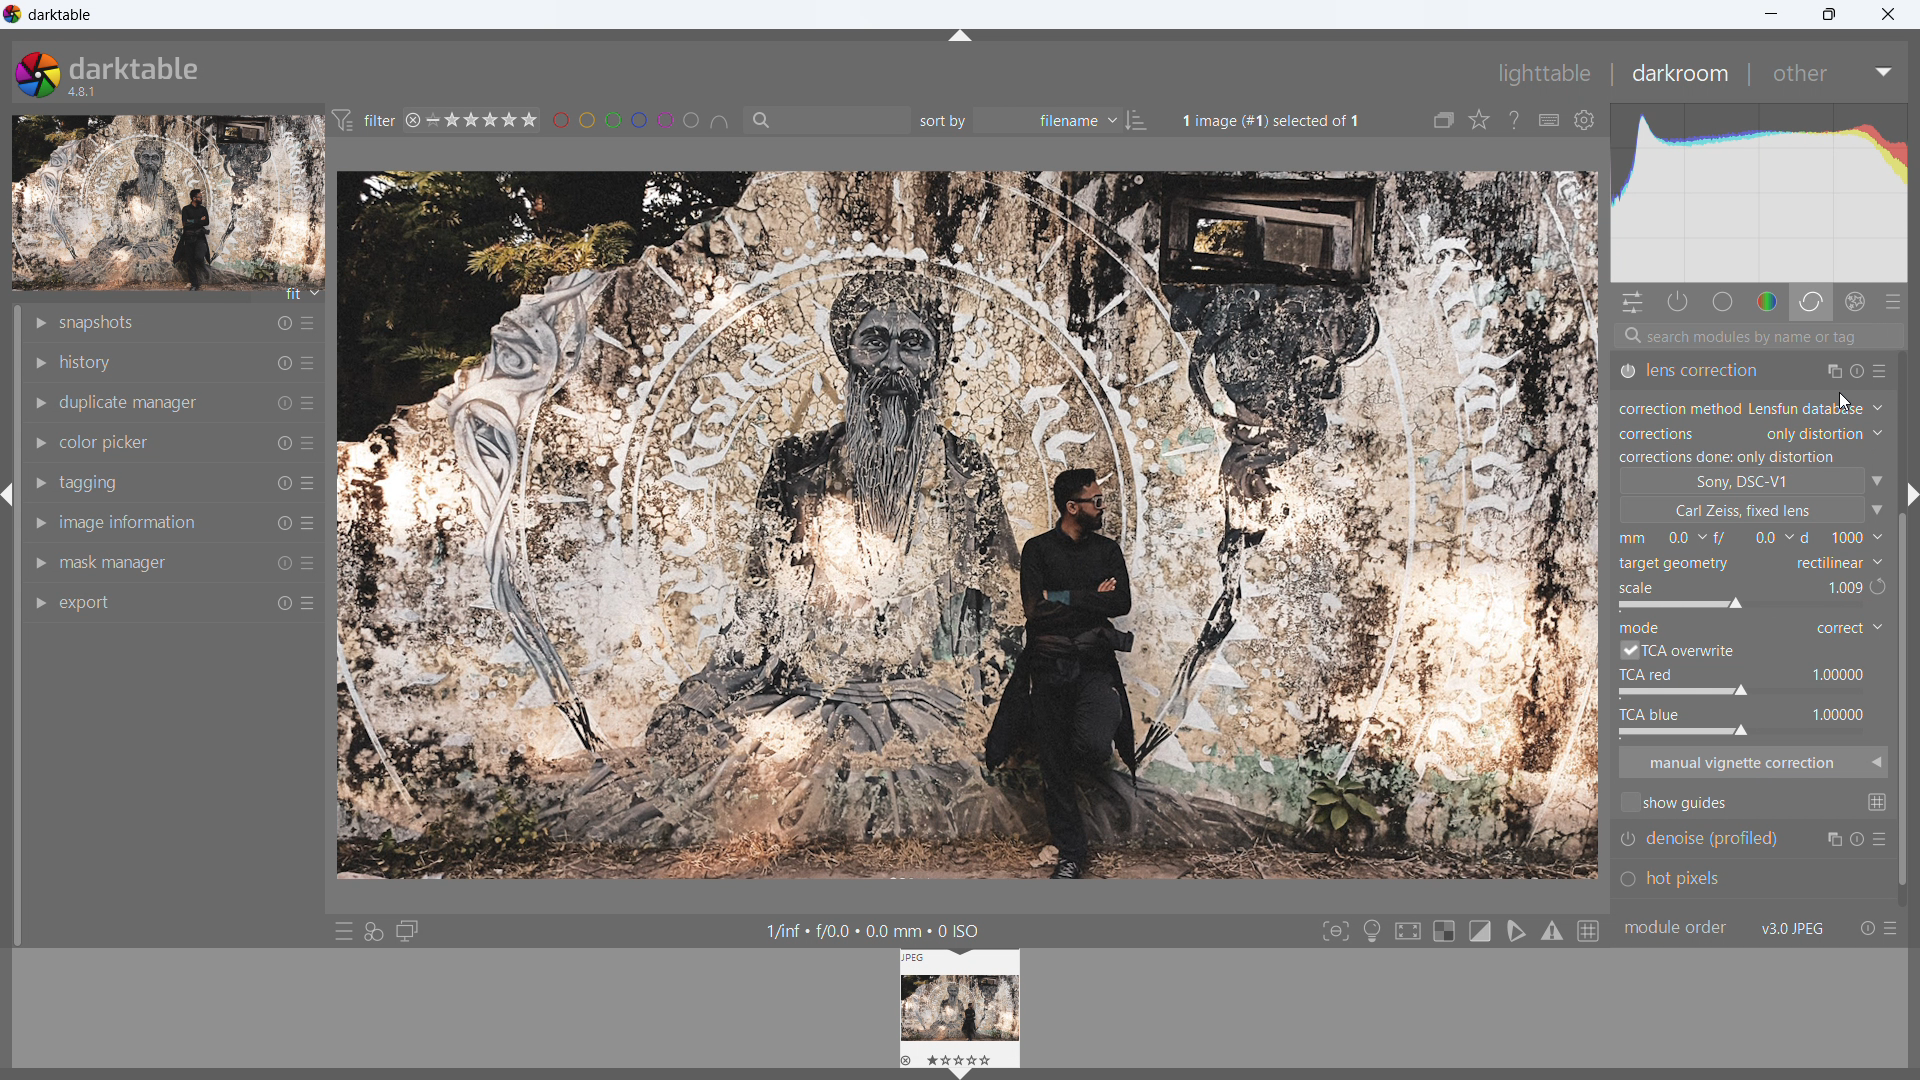 The image size is (1920, 1080). I want to click on show module, so click(43, 604).